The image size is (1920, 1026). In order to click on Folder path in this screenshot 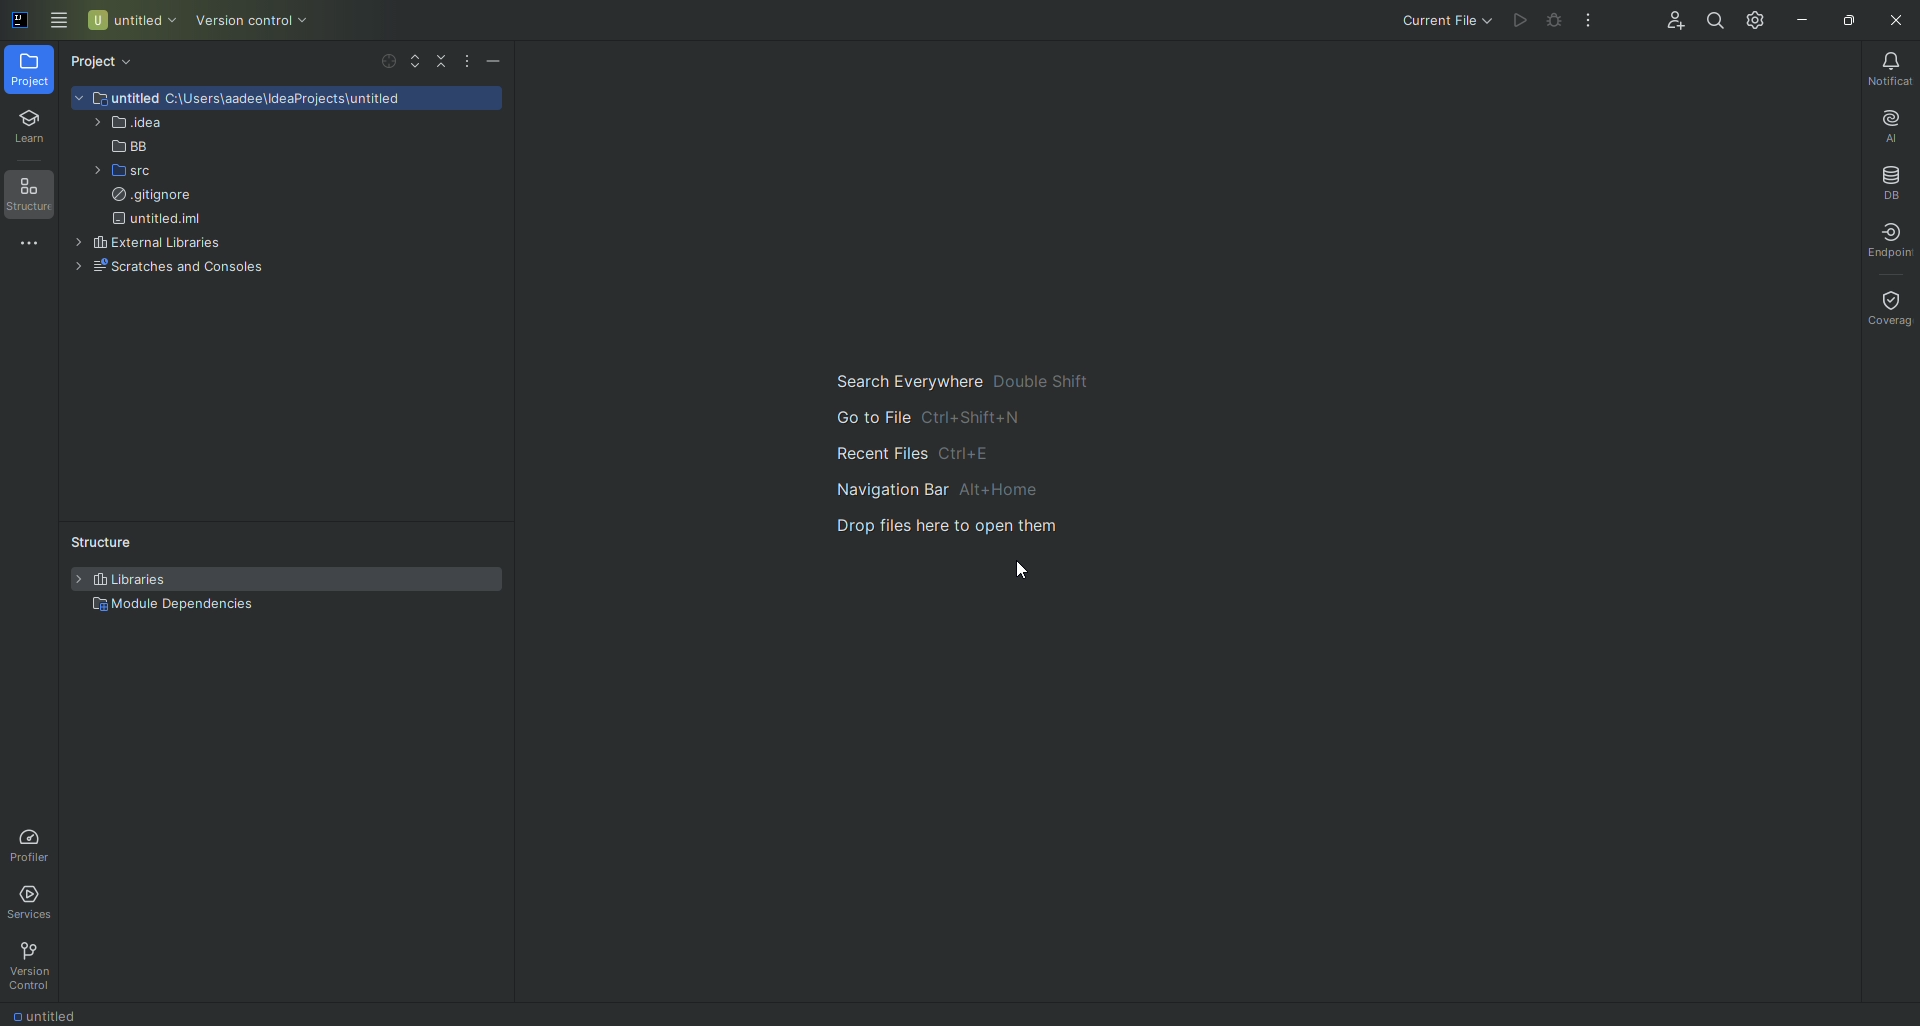, I will do `click(299, 102)`.